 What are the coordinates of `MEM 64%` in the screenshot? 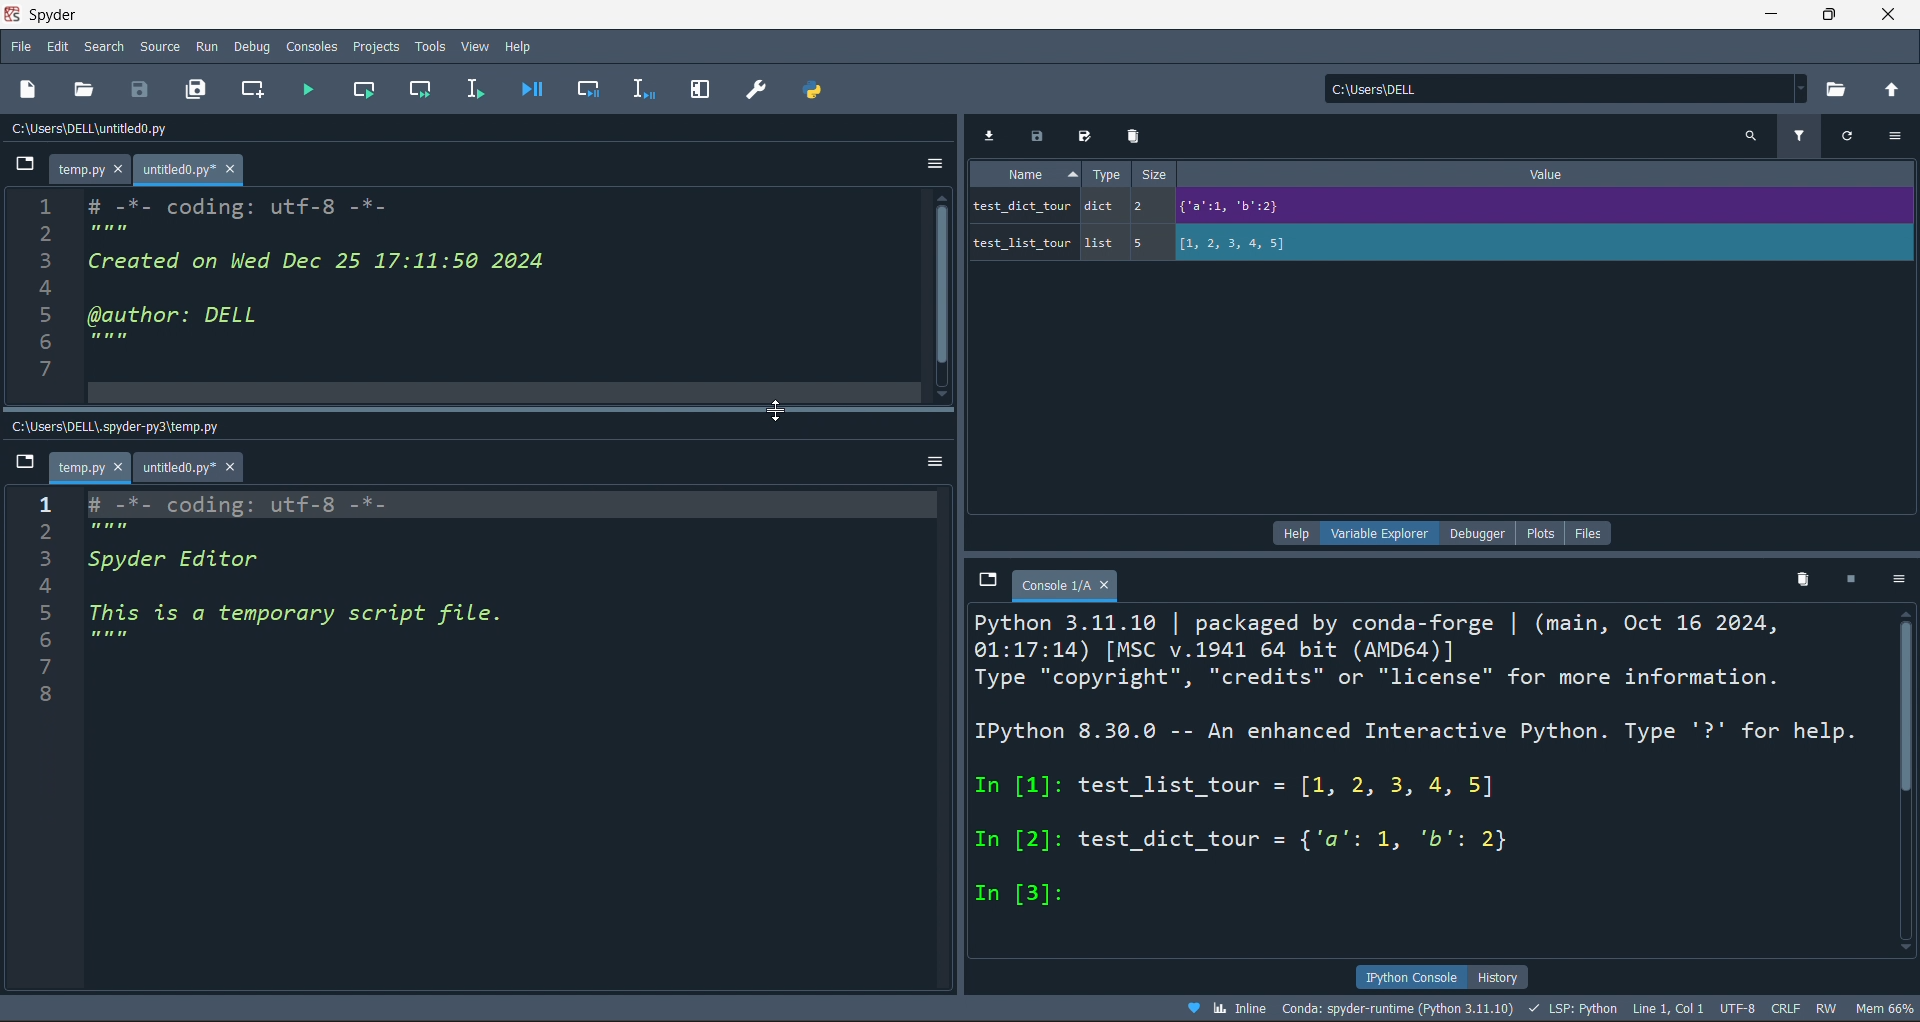 It's located at (1889, 1007).